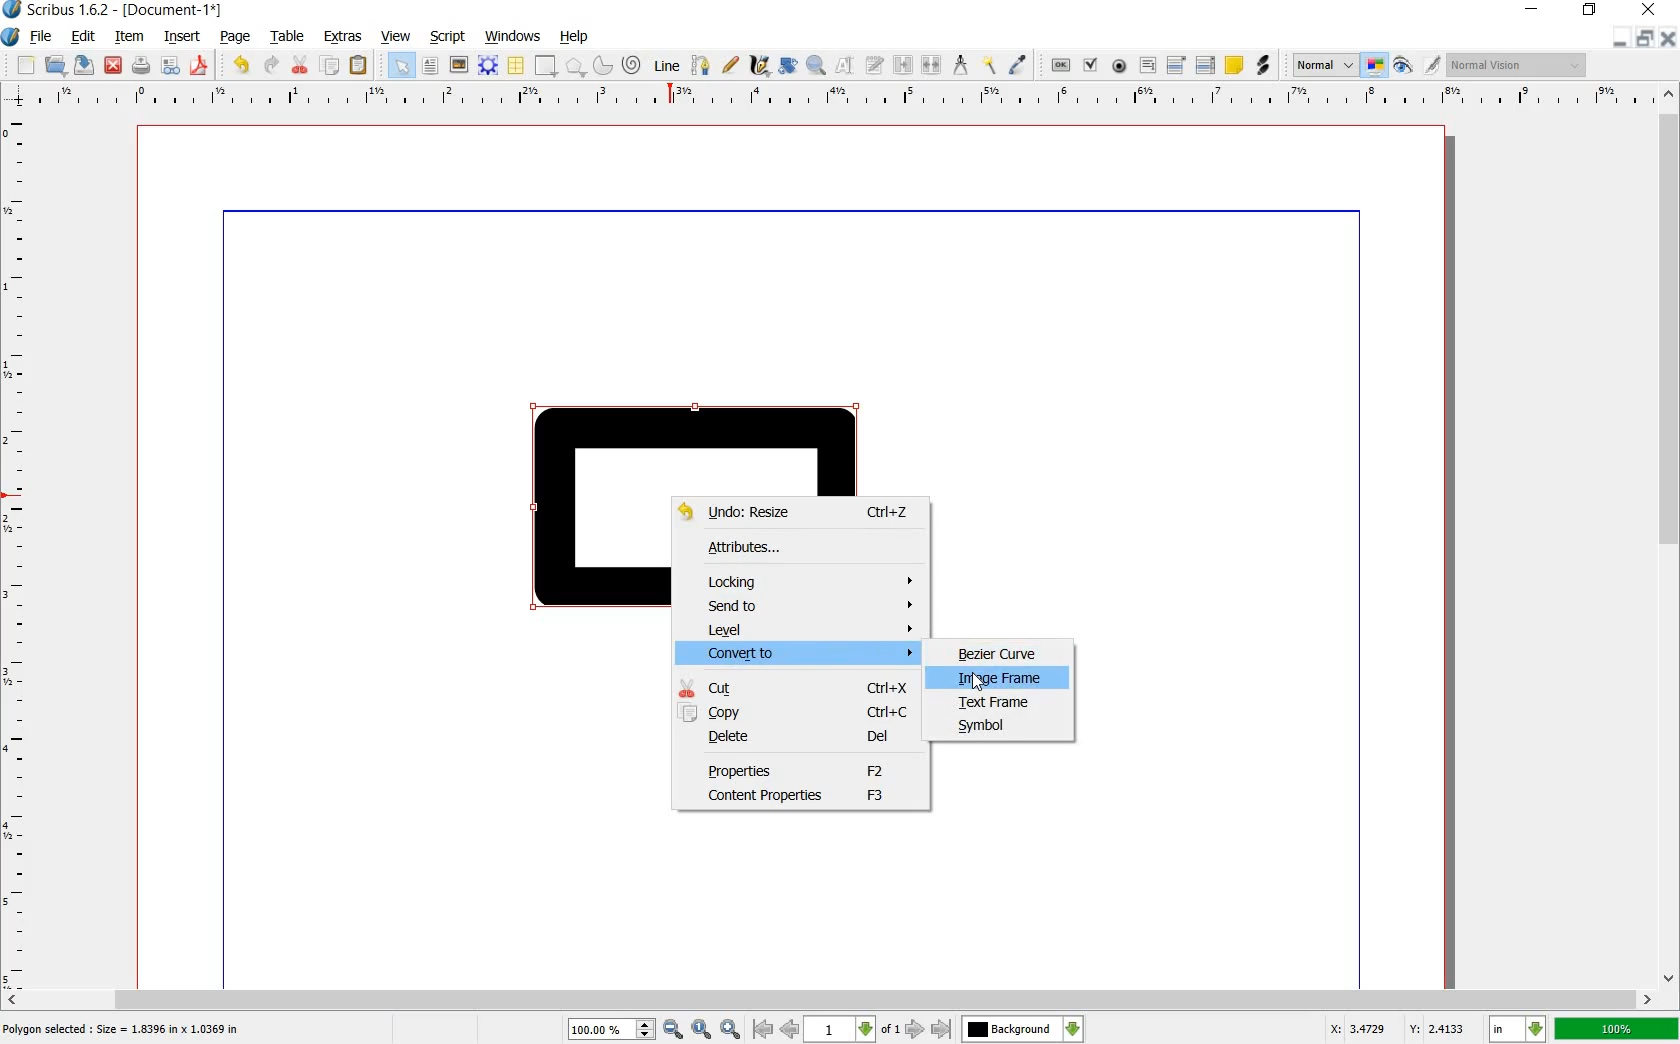 This screenshot has height=1044, width=1680. I want to click on line, so click(666, 66).